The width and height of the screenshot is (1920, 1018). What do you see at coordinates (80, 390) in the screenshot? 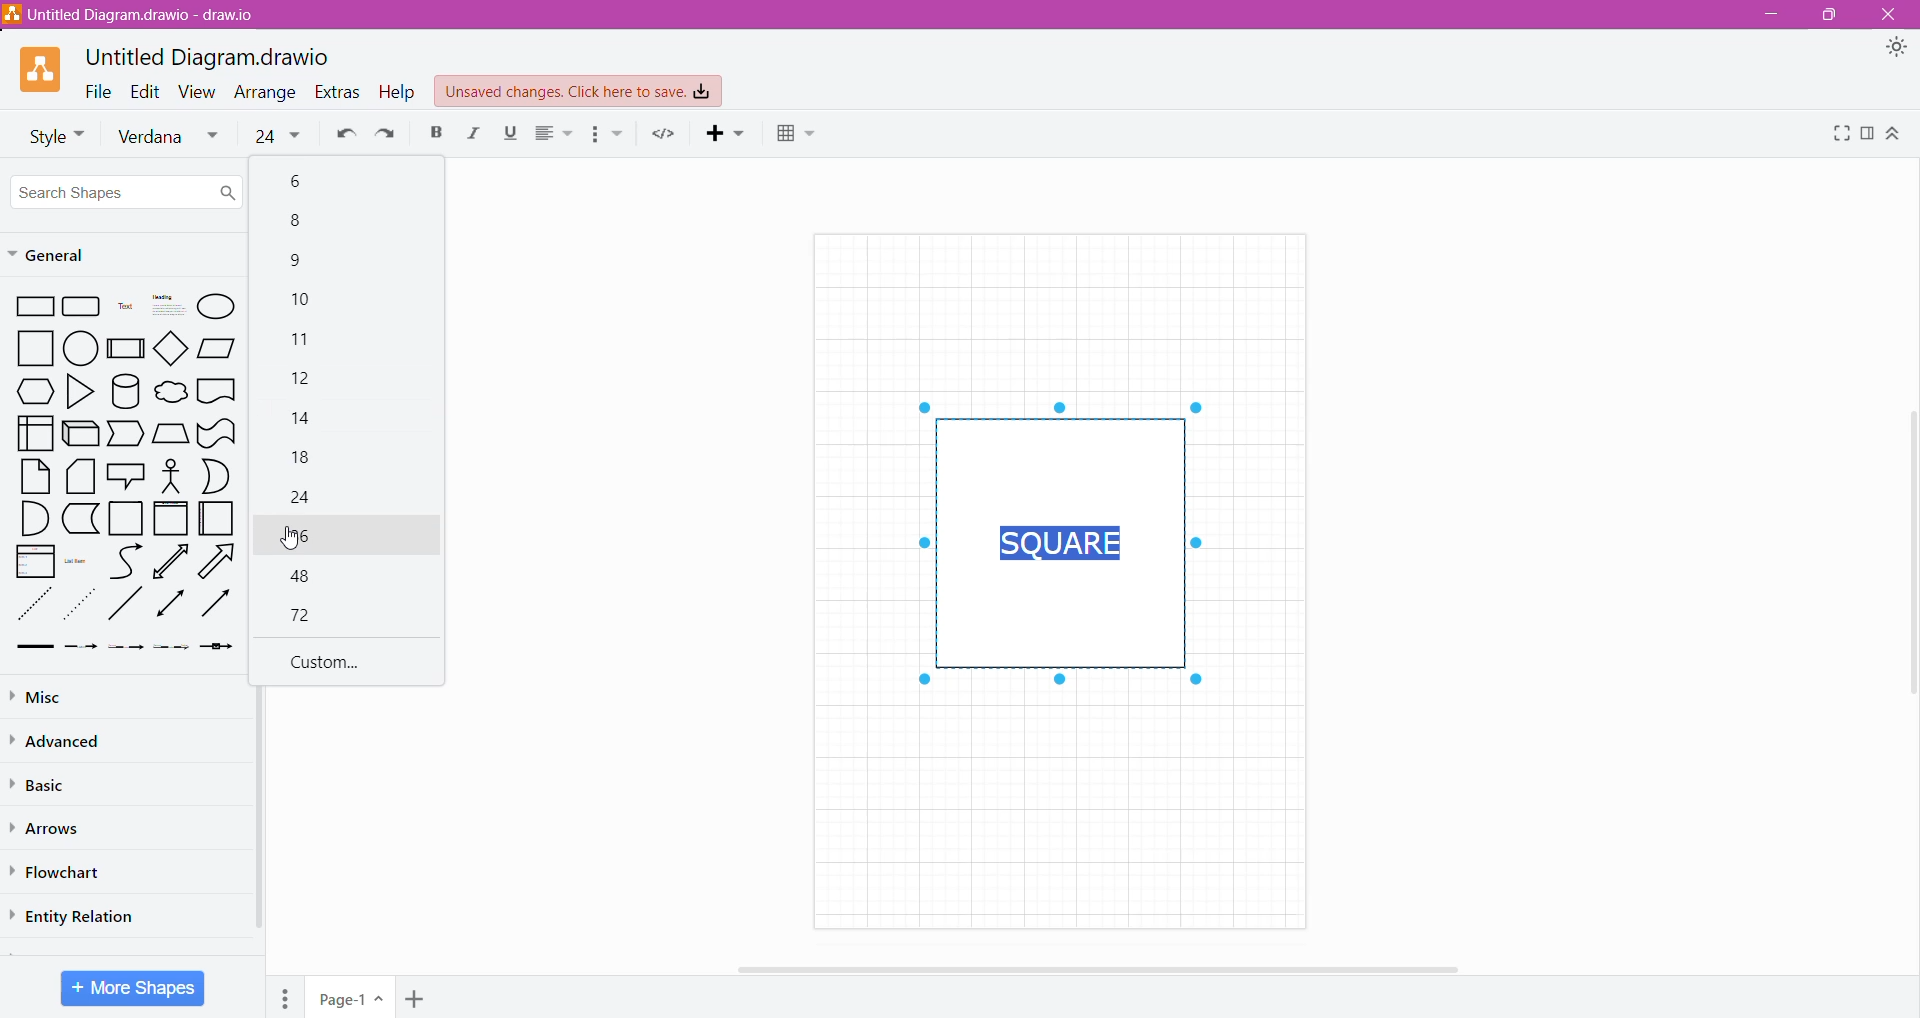
I see `Triangle` at bounding box center [80, 390].